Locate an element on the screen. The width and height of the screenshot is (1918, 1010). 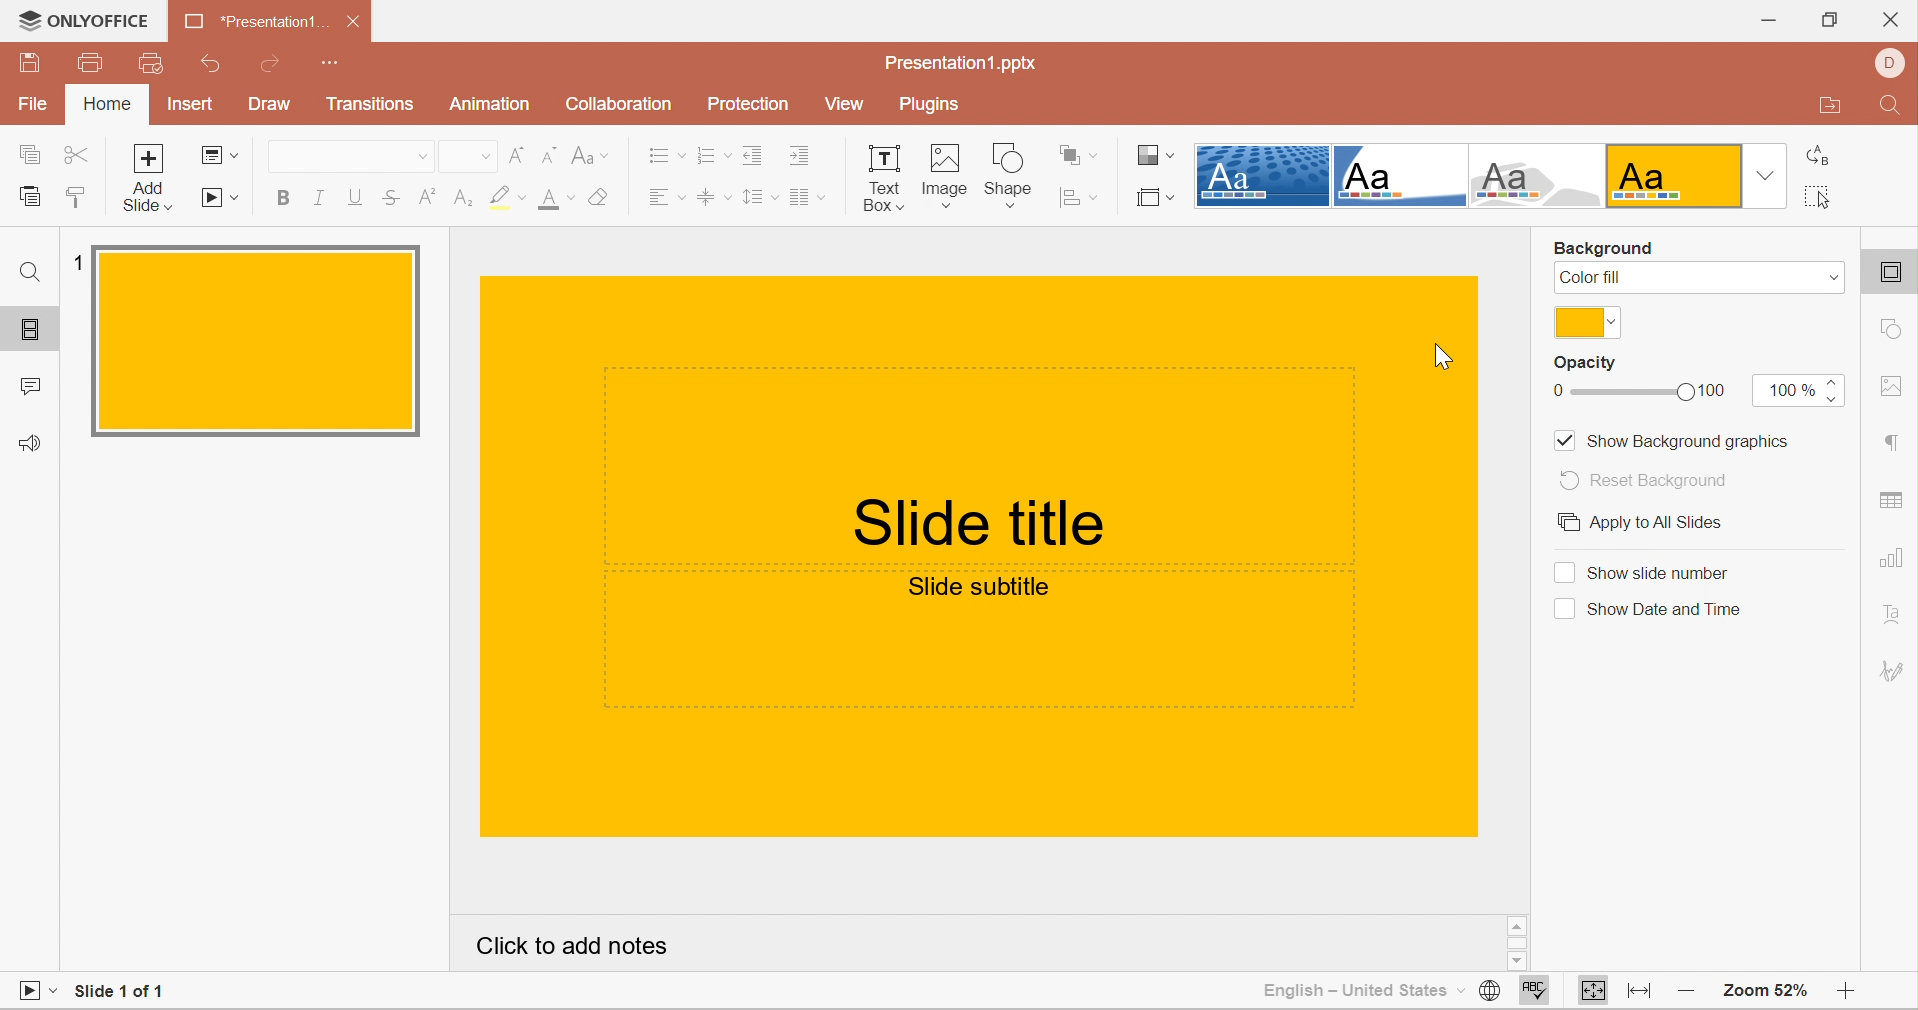
Start Slideshow is located at coordinates (37, 989).